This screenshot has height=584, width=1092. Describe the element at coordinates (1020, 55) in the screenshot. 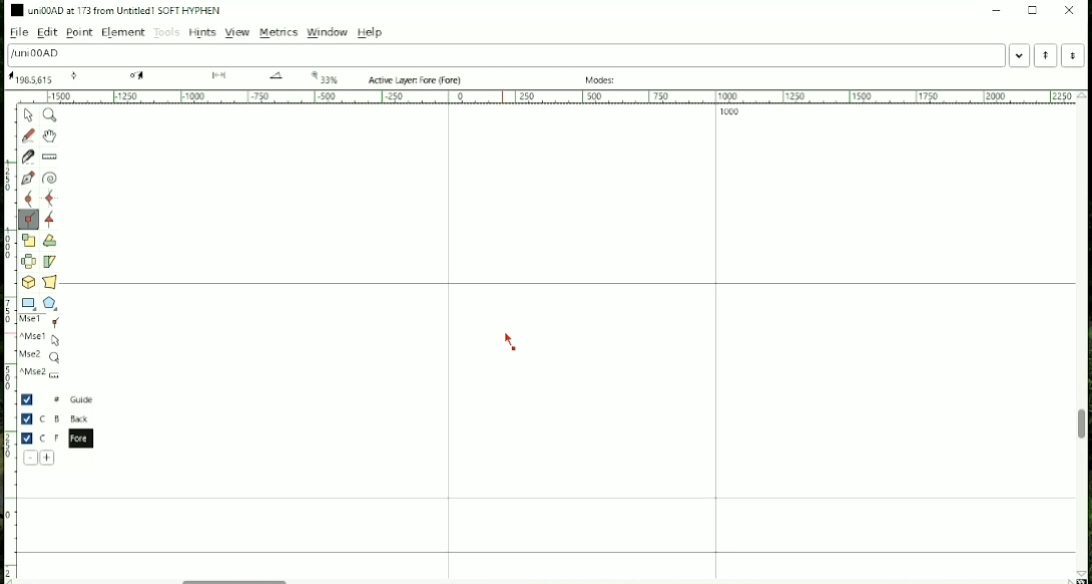

I see `Word list` at that location.